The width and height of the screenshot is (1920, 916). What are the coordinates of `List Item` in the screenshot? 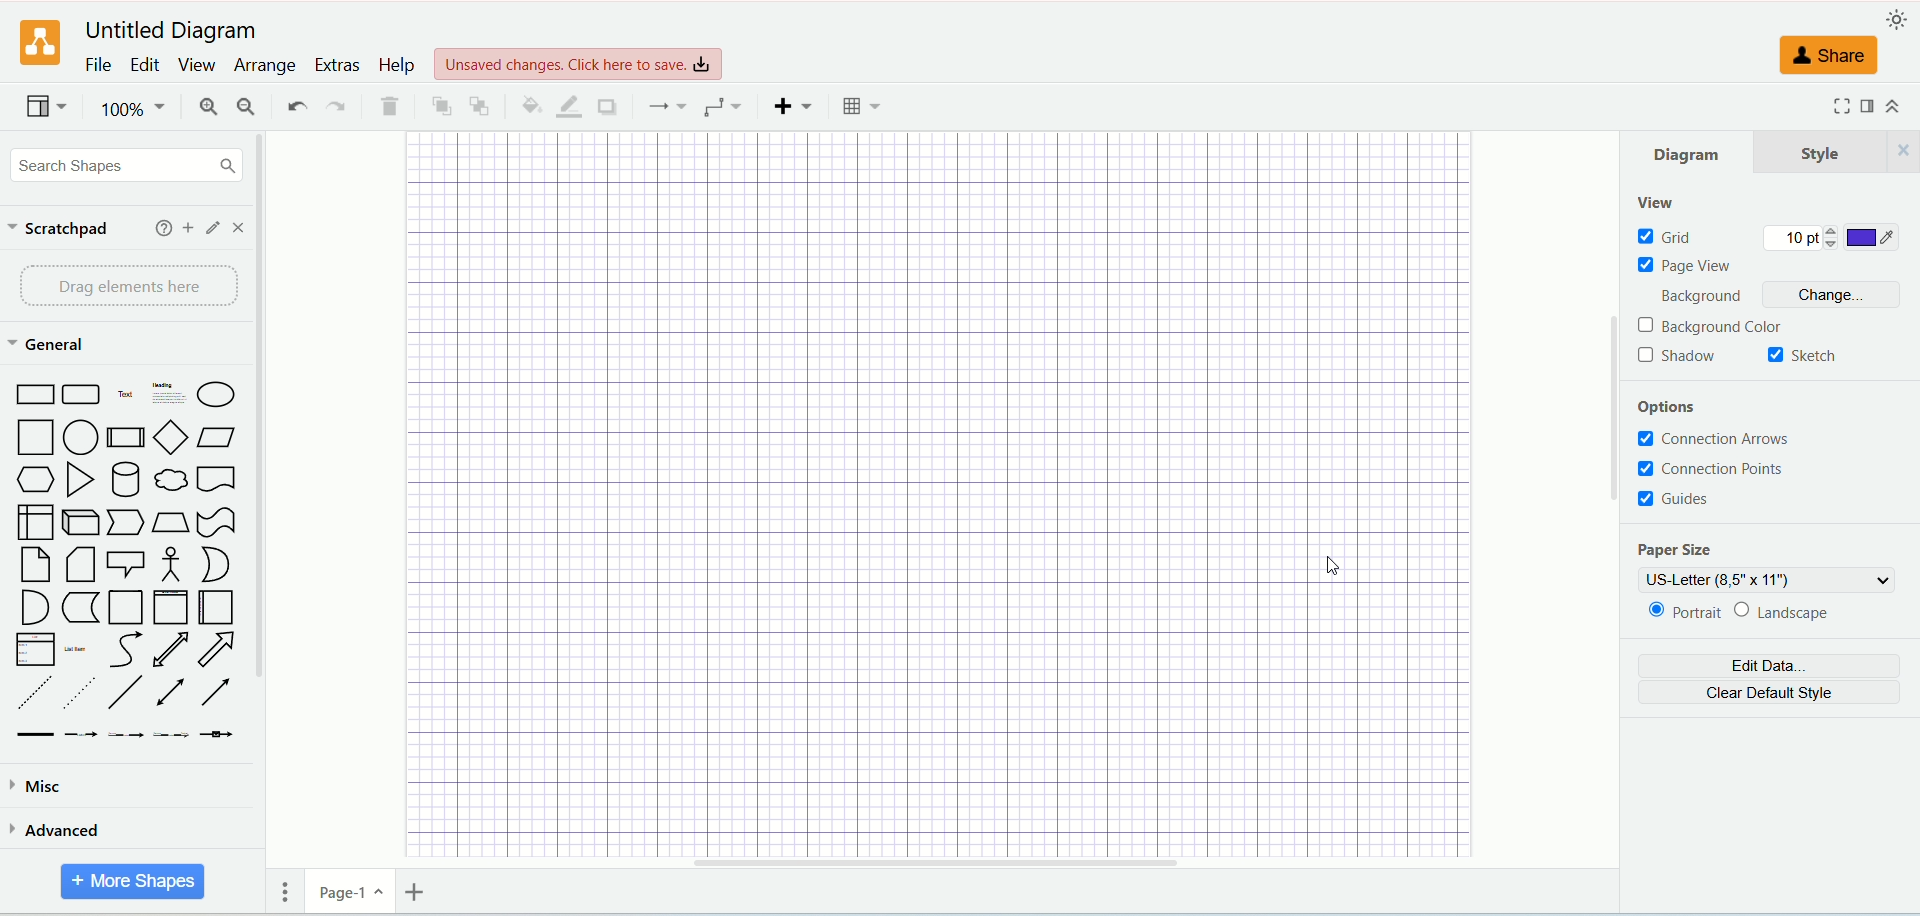 It's located at (77, 649).